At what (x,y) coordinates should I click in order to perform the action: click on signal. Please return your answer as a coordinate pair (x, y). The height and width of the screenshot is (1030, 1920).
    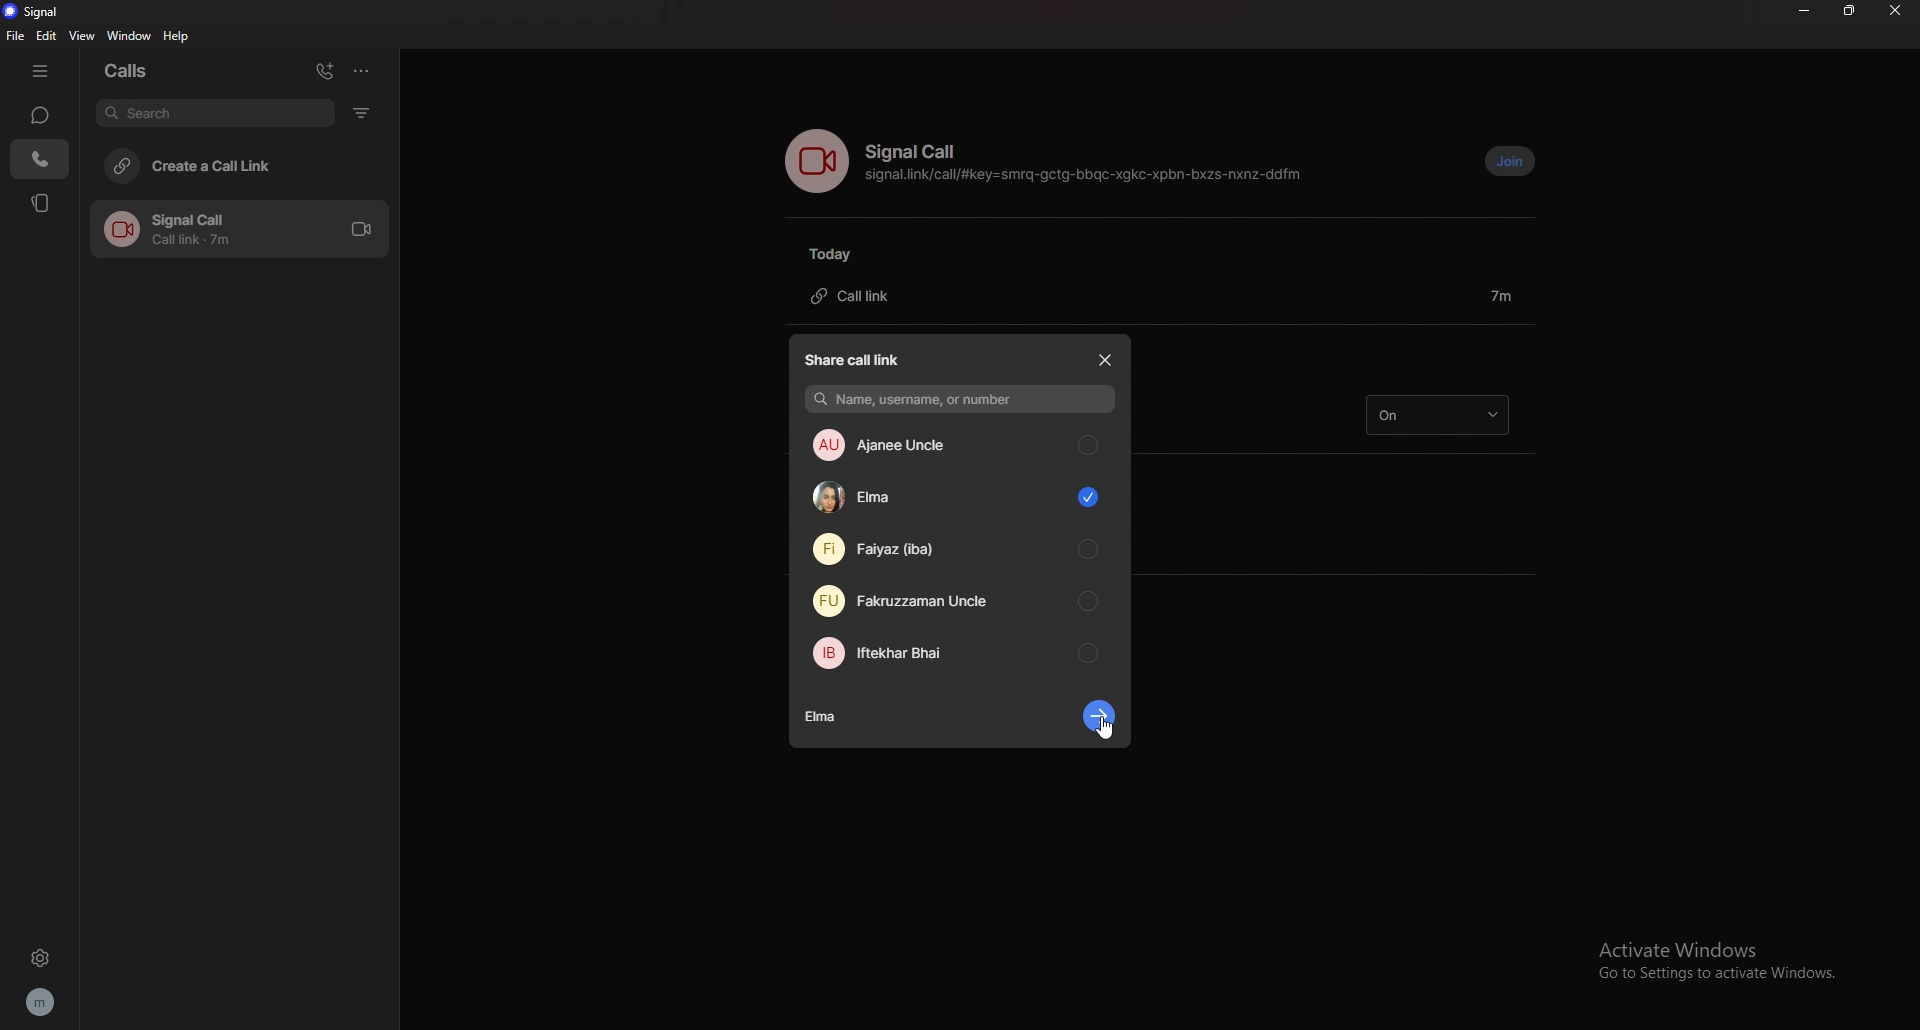
    Looking at the image, I should click on (39, 11).